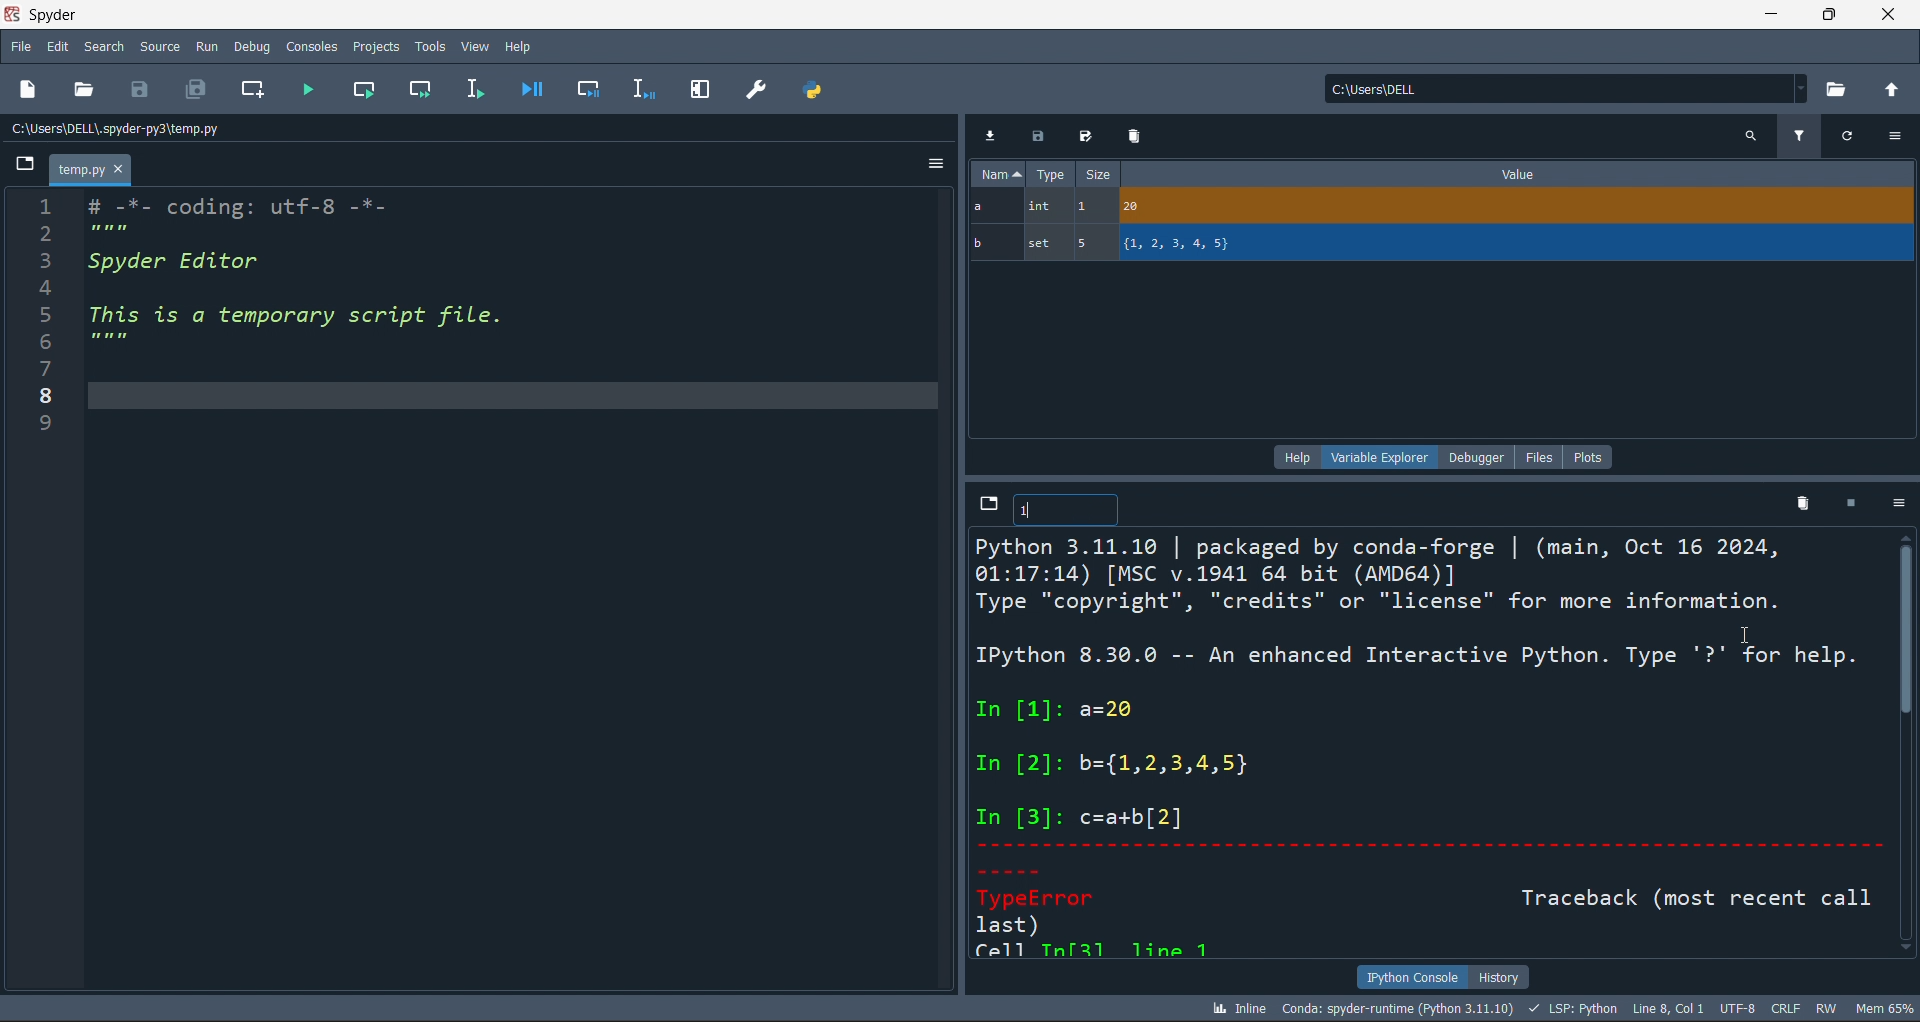  What do you see at coordinates (250, 92) in the screenshot?
I see `create cell` at bounding box center [250, 92].